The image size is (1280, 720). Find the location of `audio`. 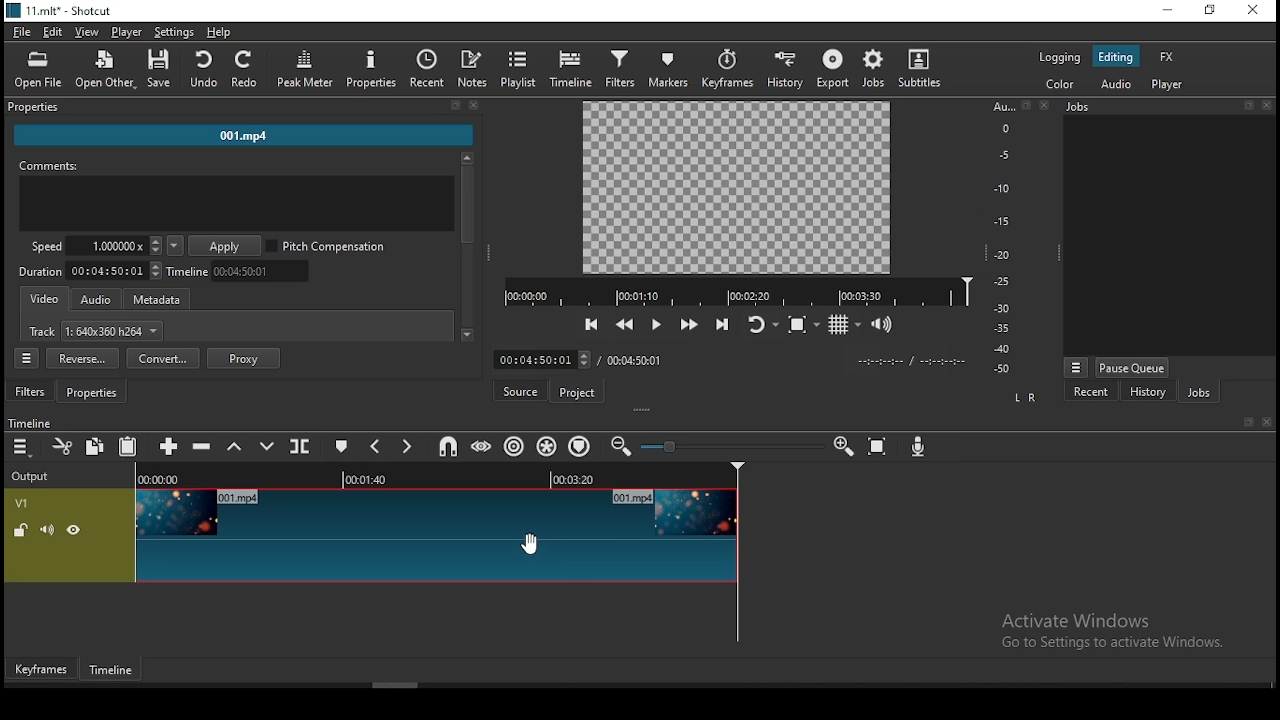

audio is located at coordinates (1114, 84).